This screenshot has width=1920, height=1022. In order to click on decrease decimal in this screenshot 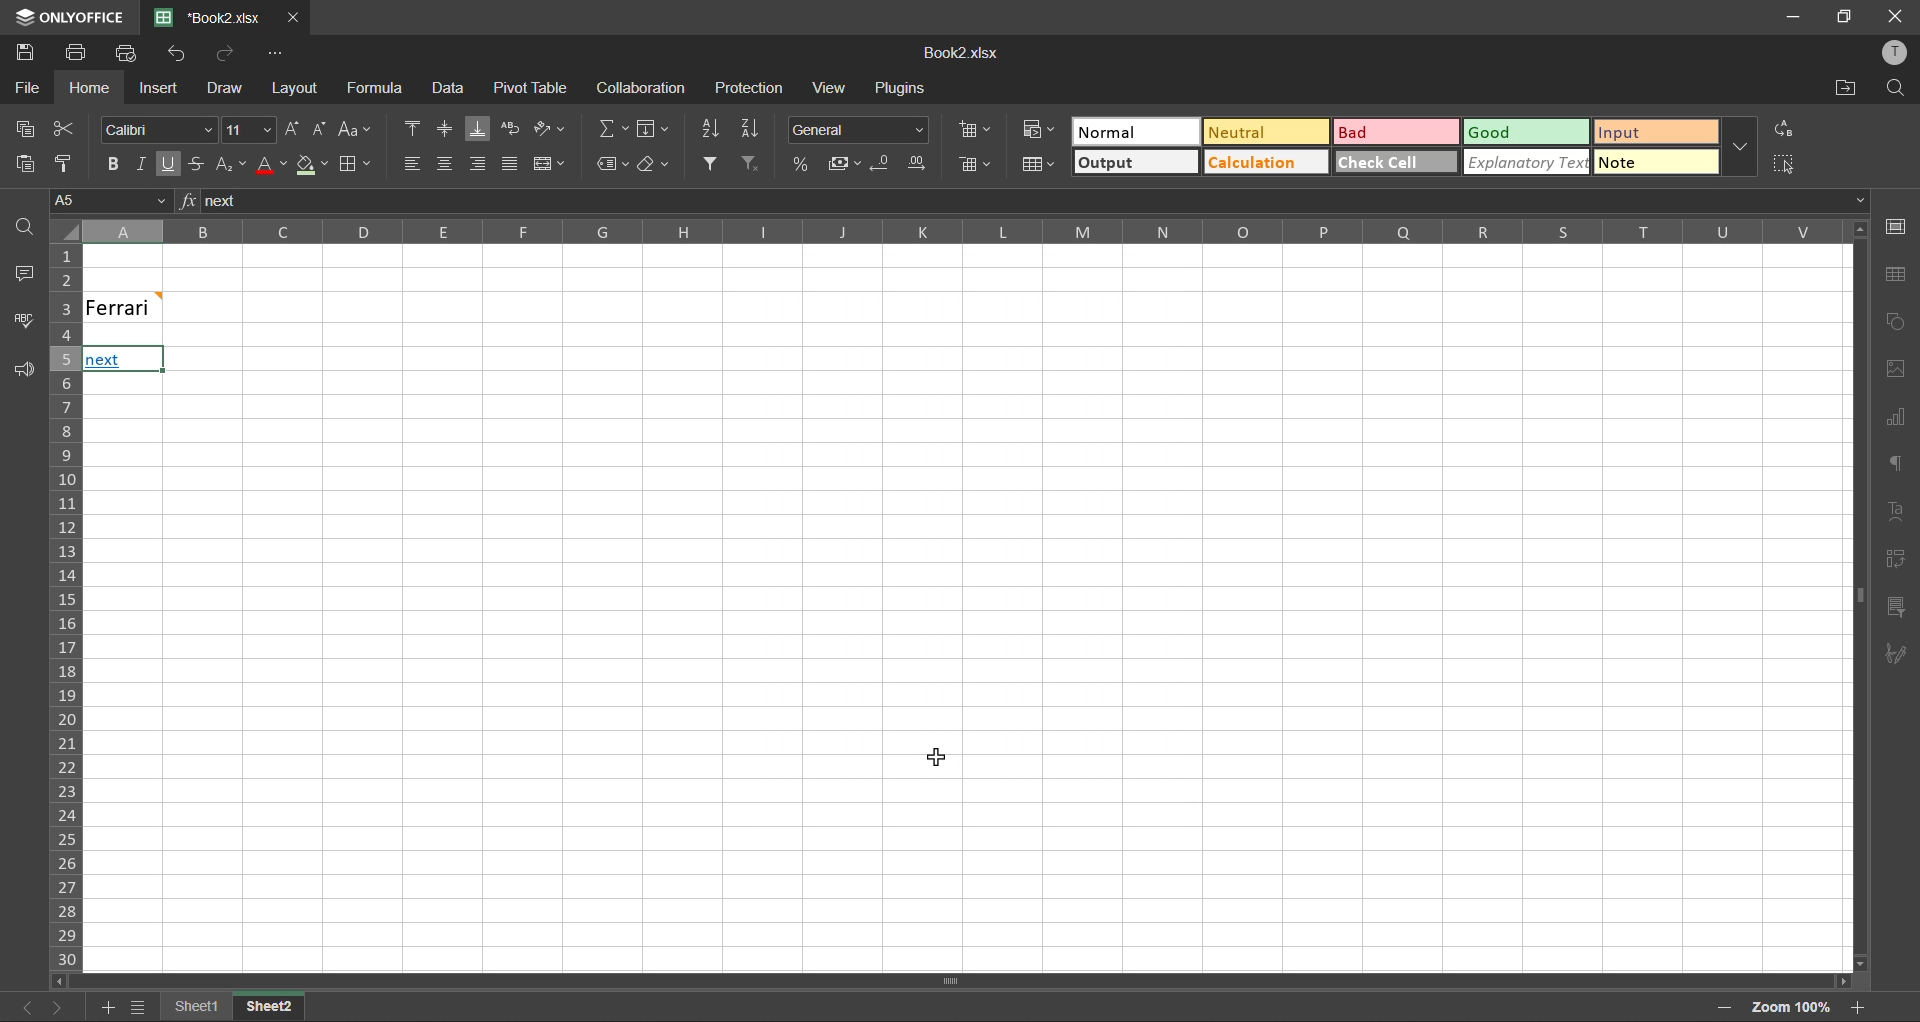, I will do `click(881, 164)`.